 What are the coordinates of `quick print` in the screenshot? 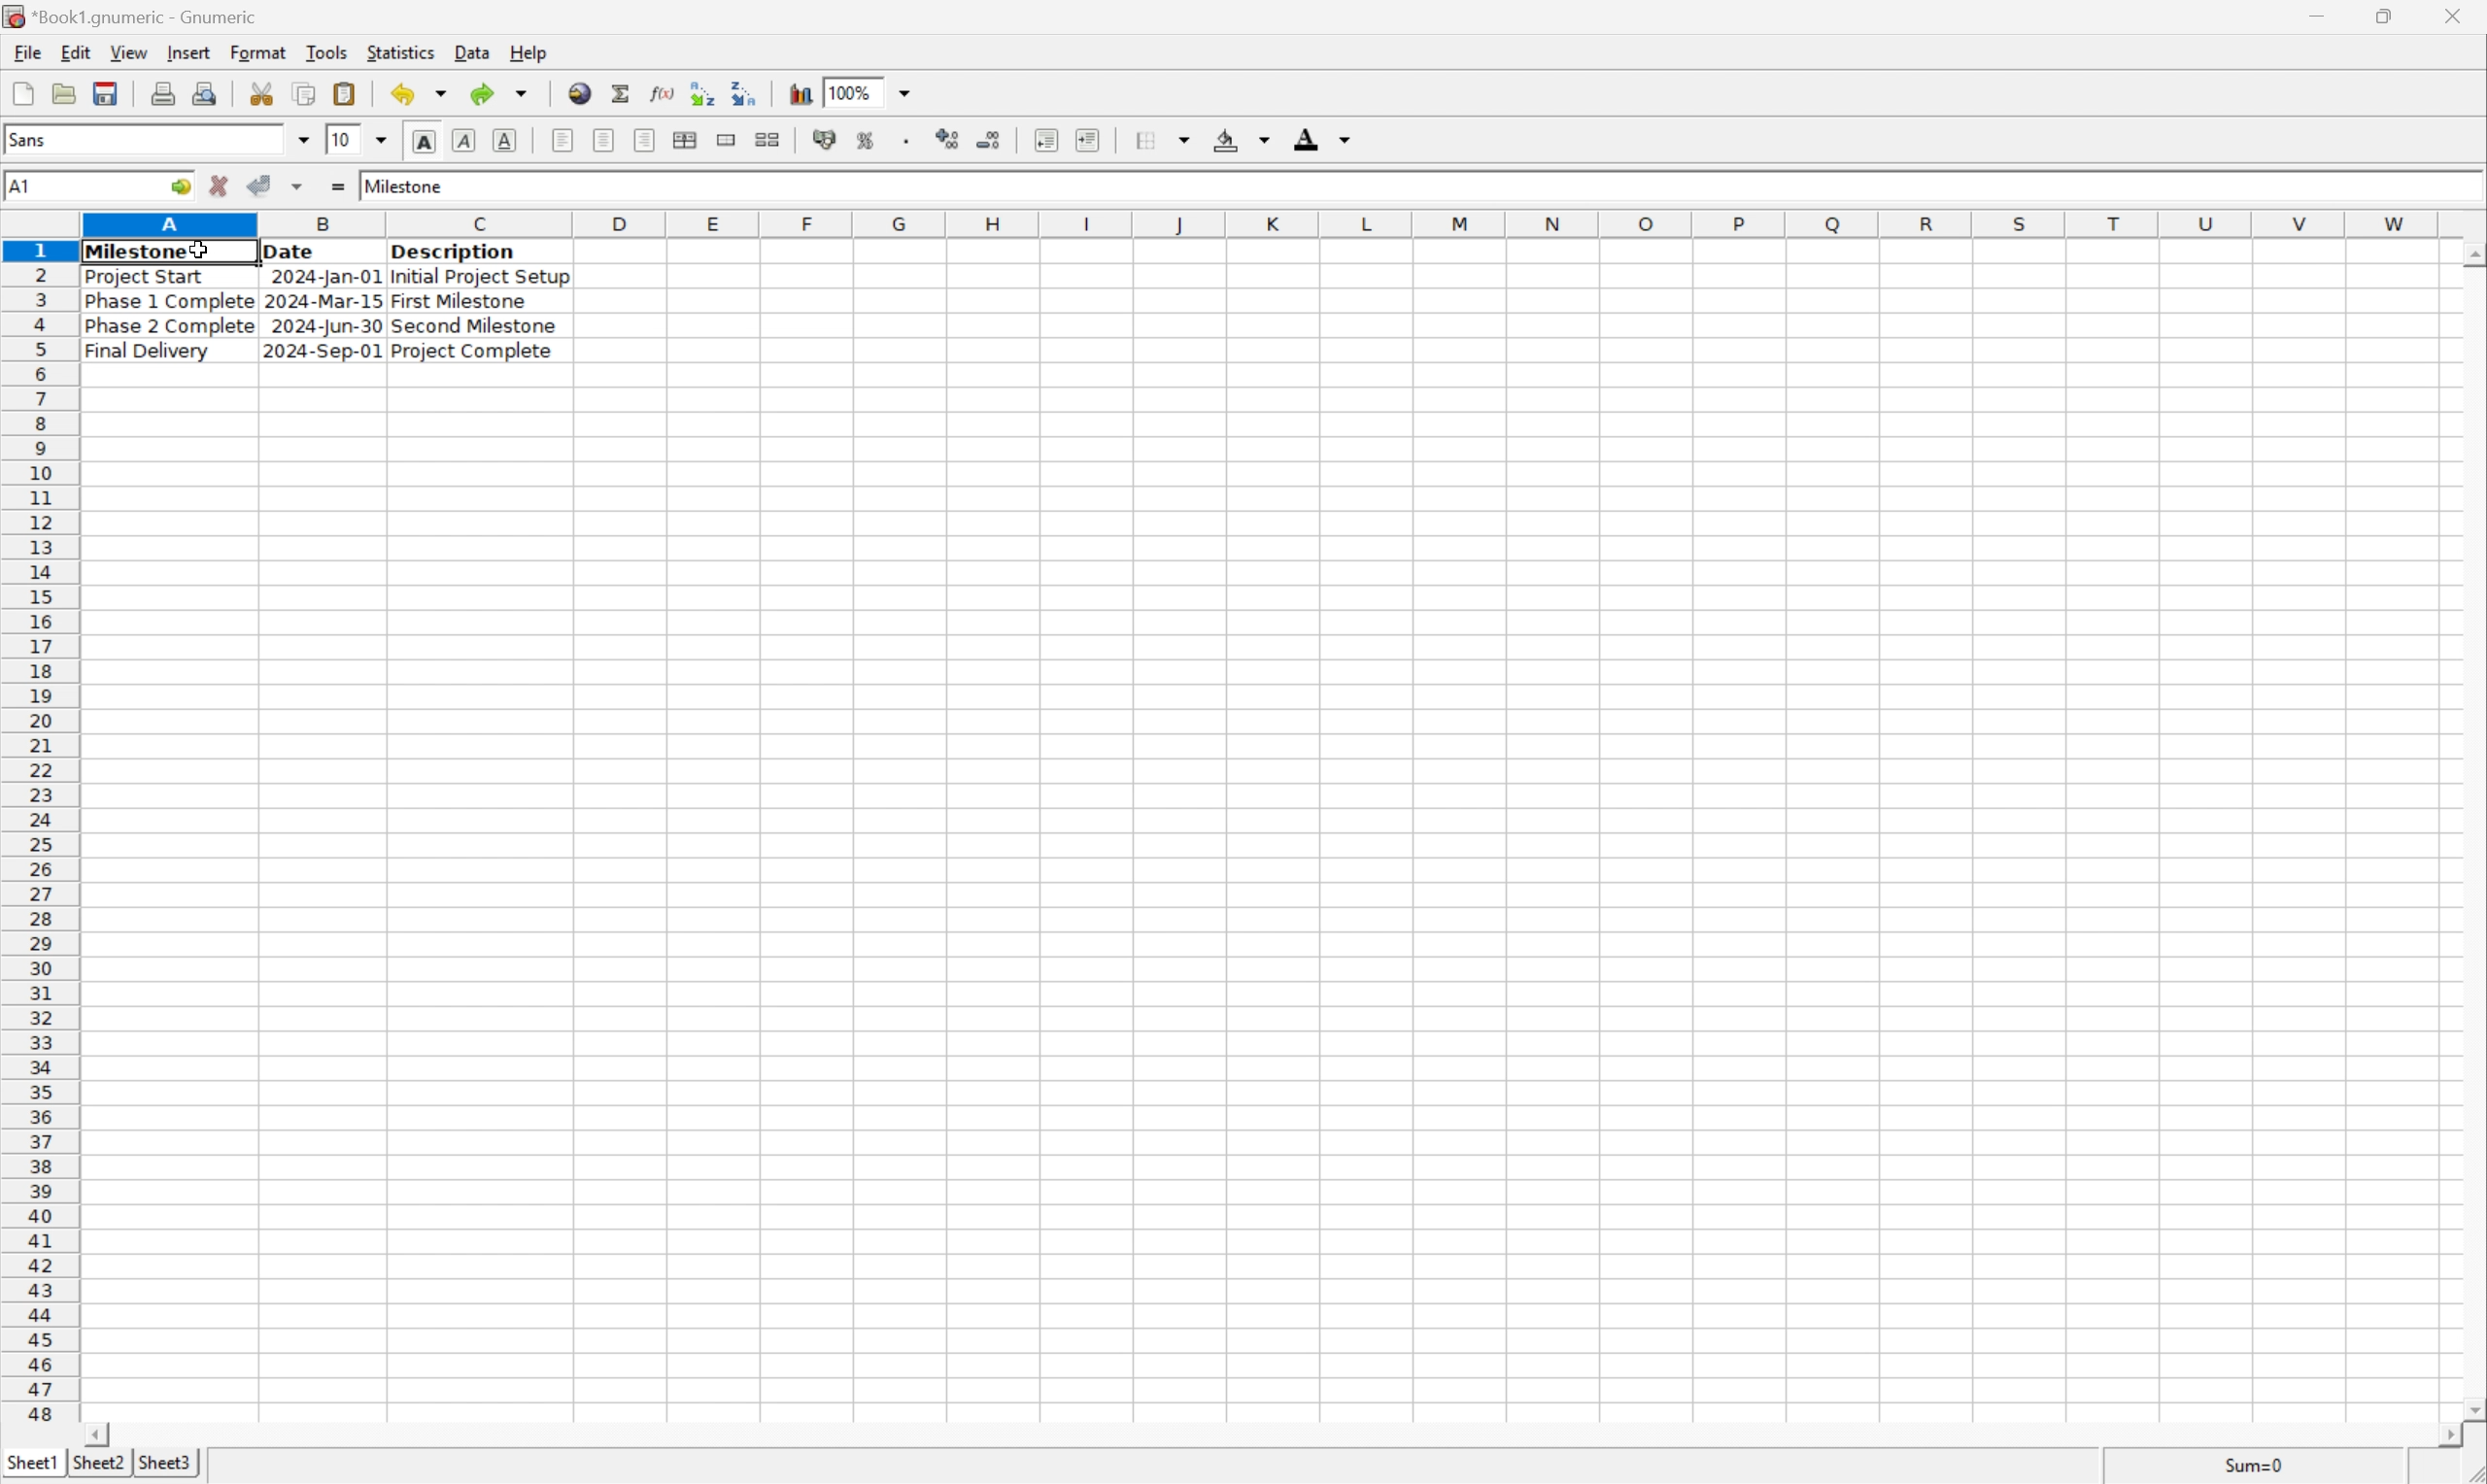 It's located at (206, 93).